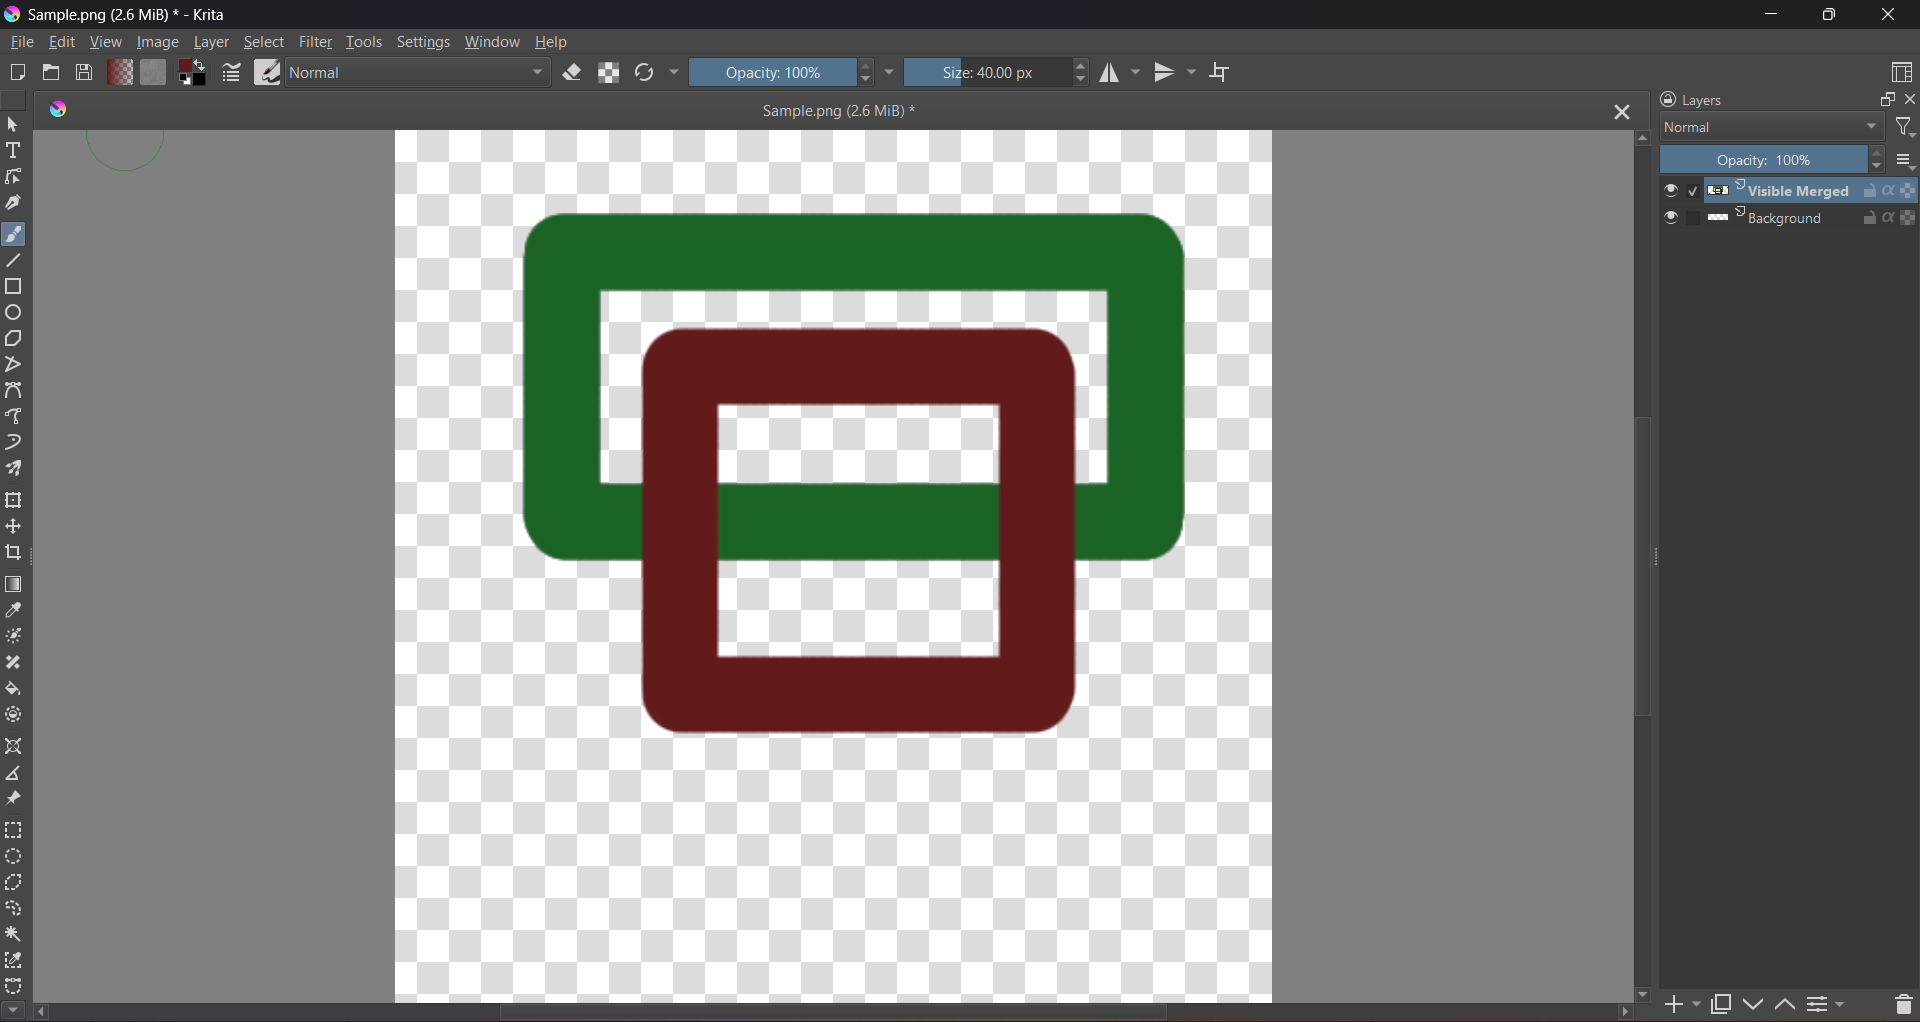 Image resolution: width=1920 pixels, height=1022 pixels. What do you see at coordinates (423, 41) in the screenshot?
I see `Settings` at bounding box center [423, 41].